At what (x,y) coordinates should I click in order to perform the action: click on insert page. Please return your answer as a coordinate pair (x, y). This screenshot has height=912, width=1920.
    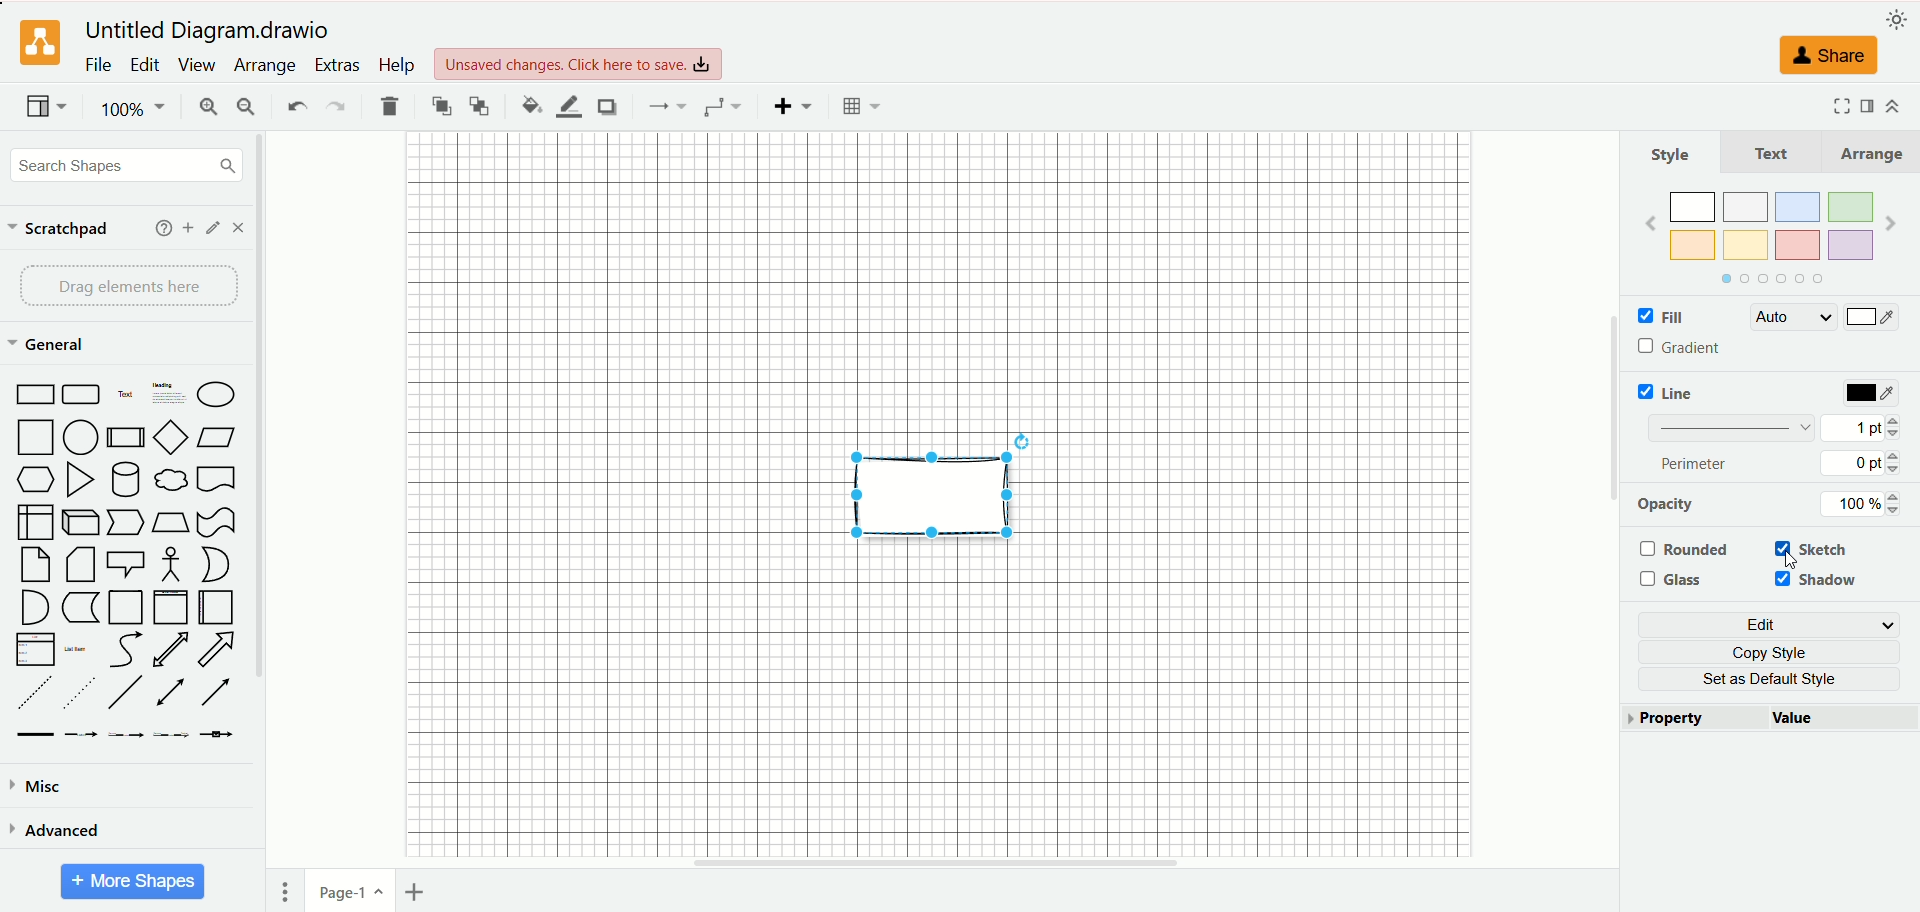
    Looking at the image, I should click on (419, 892).